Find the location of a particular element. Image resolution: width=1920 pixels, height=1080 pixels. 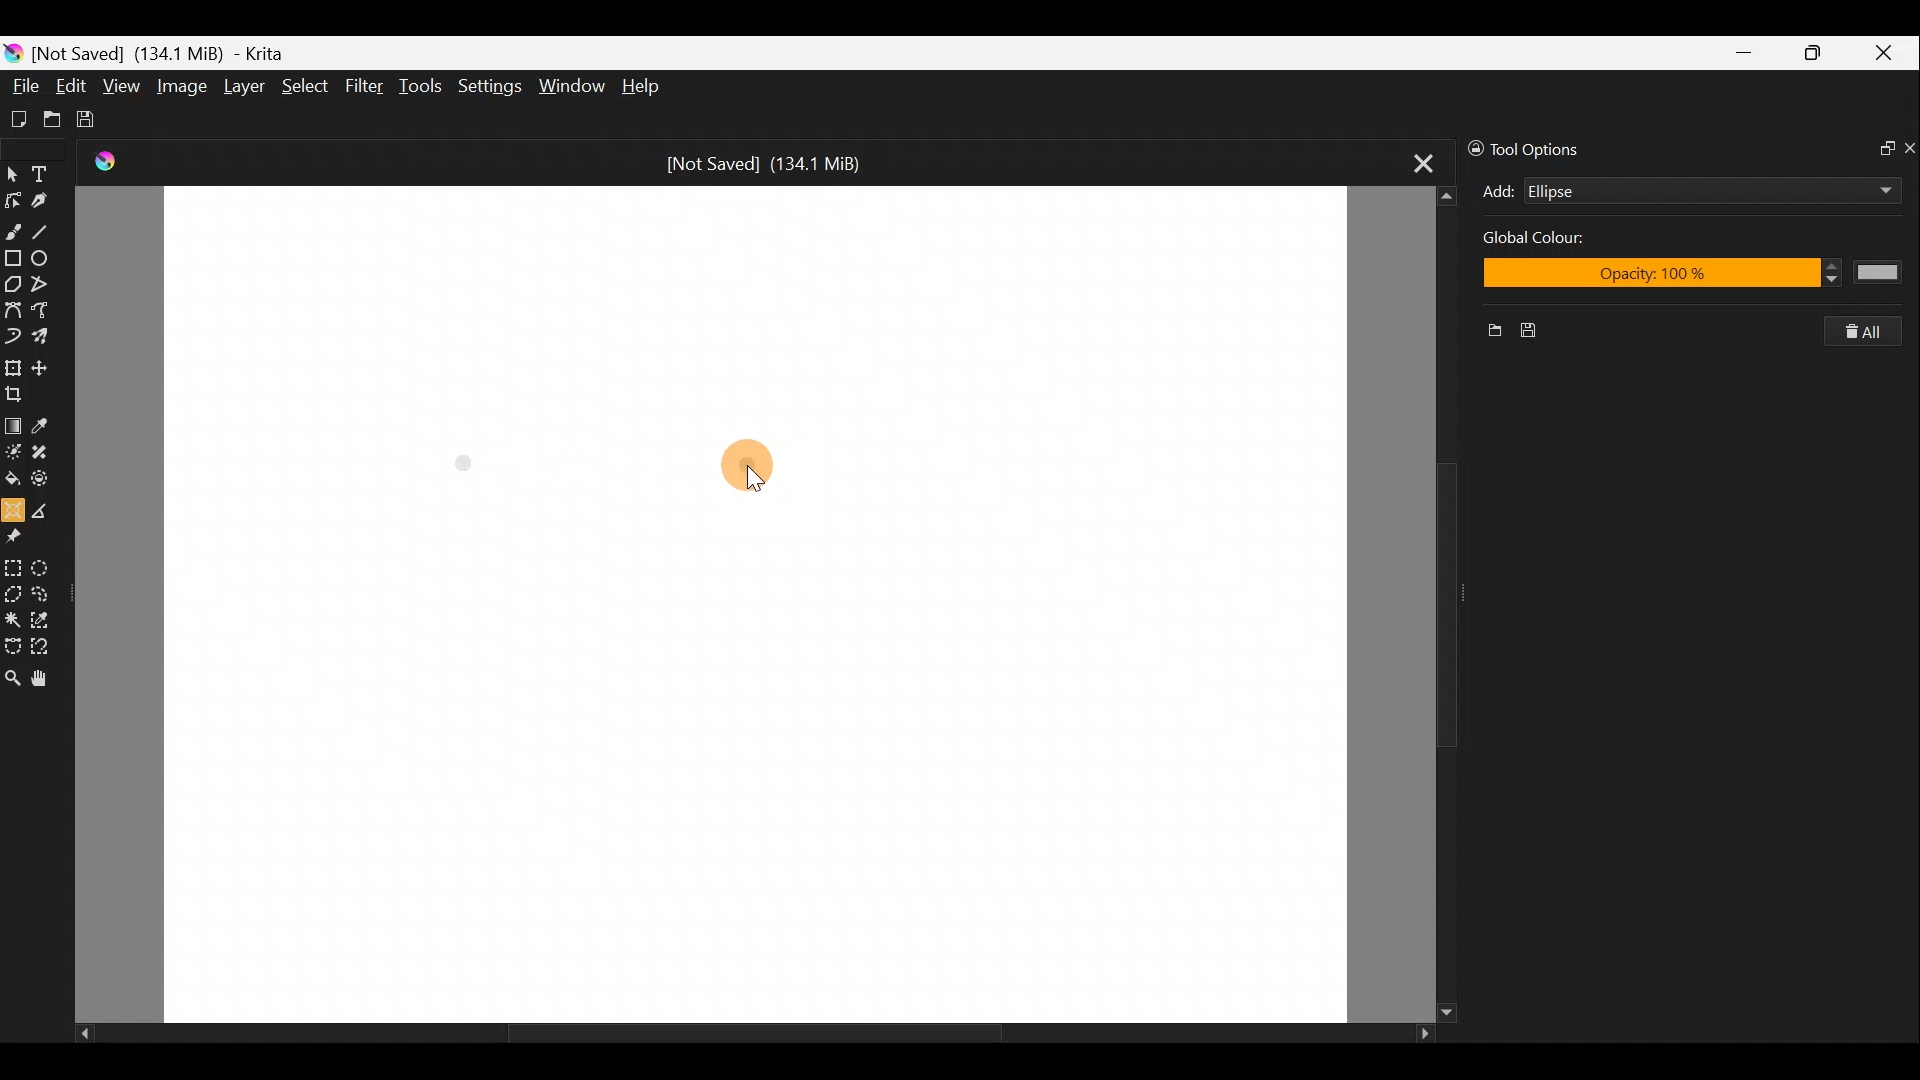

Colorize mask tool is located at coordinates (13, 452).